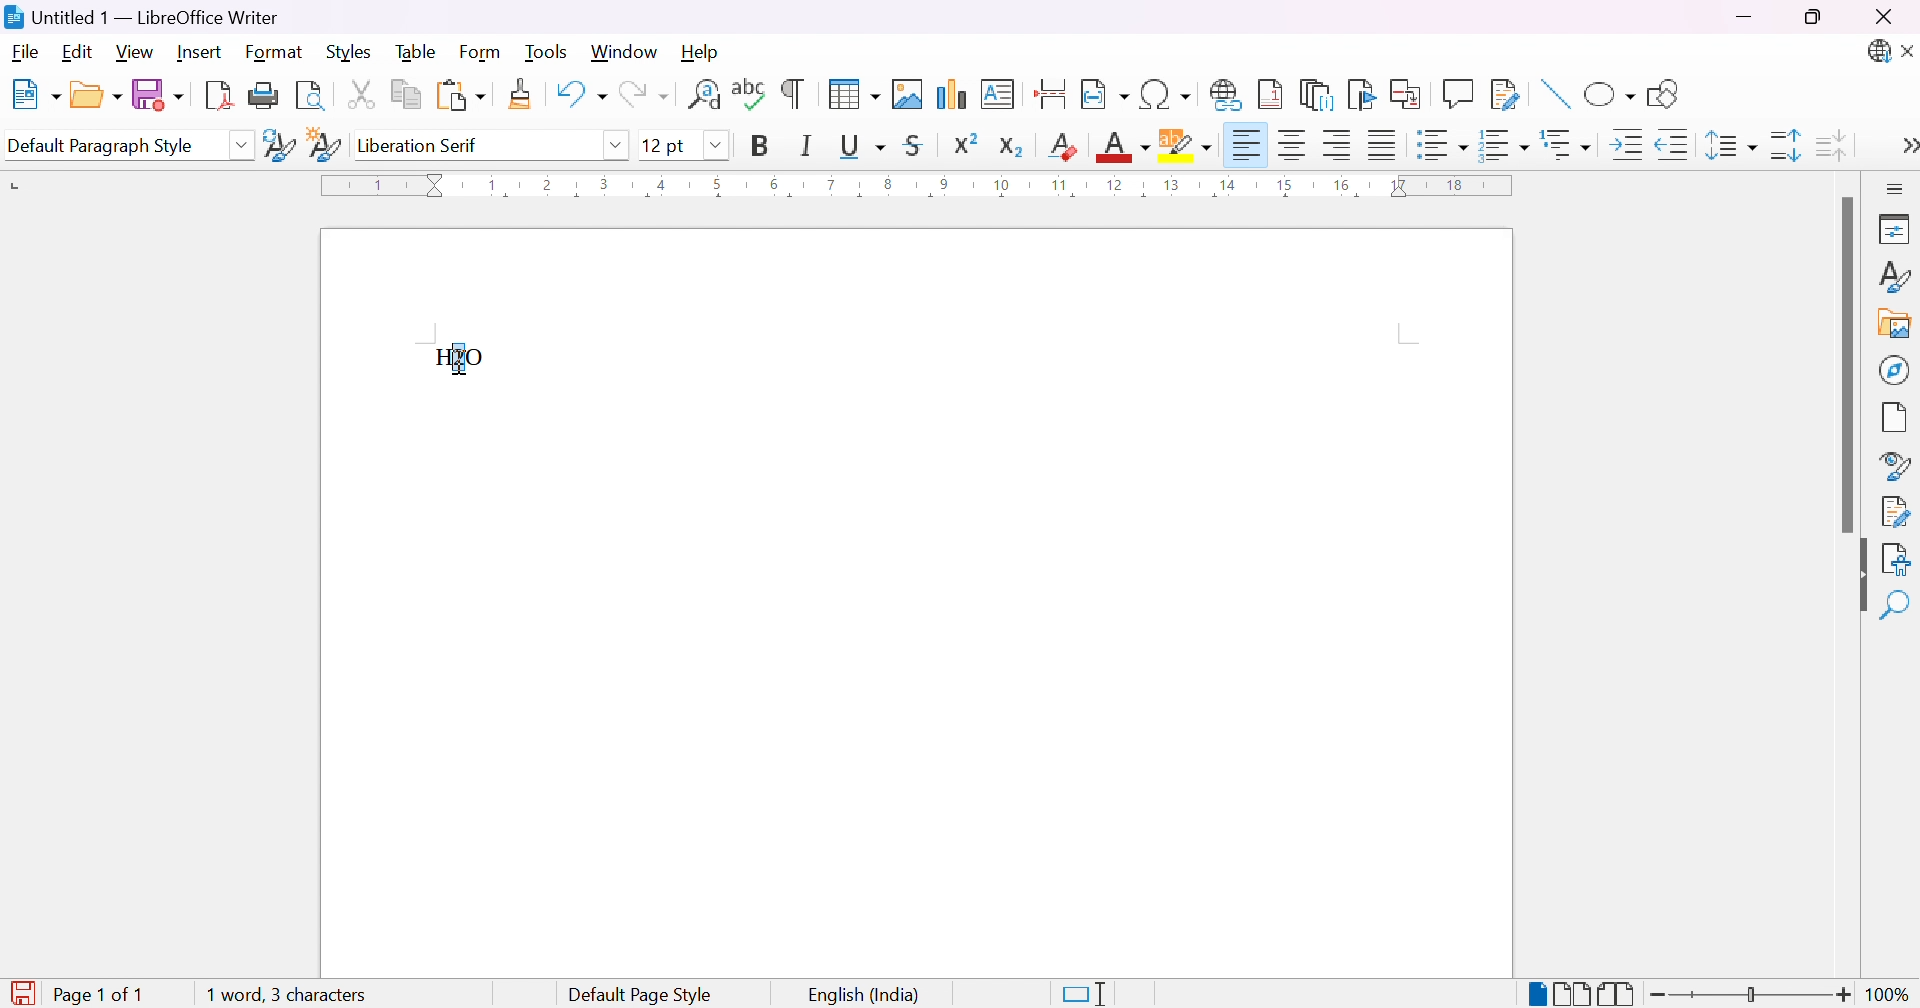 Image resolution: width=1920 pixels, height=1008 pixels. What do you see at coordinates (751, 94) in the screenshot?
I see `Check spelling` at bounding box center [751, 94].